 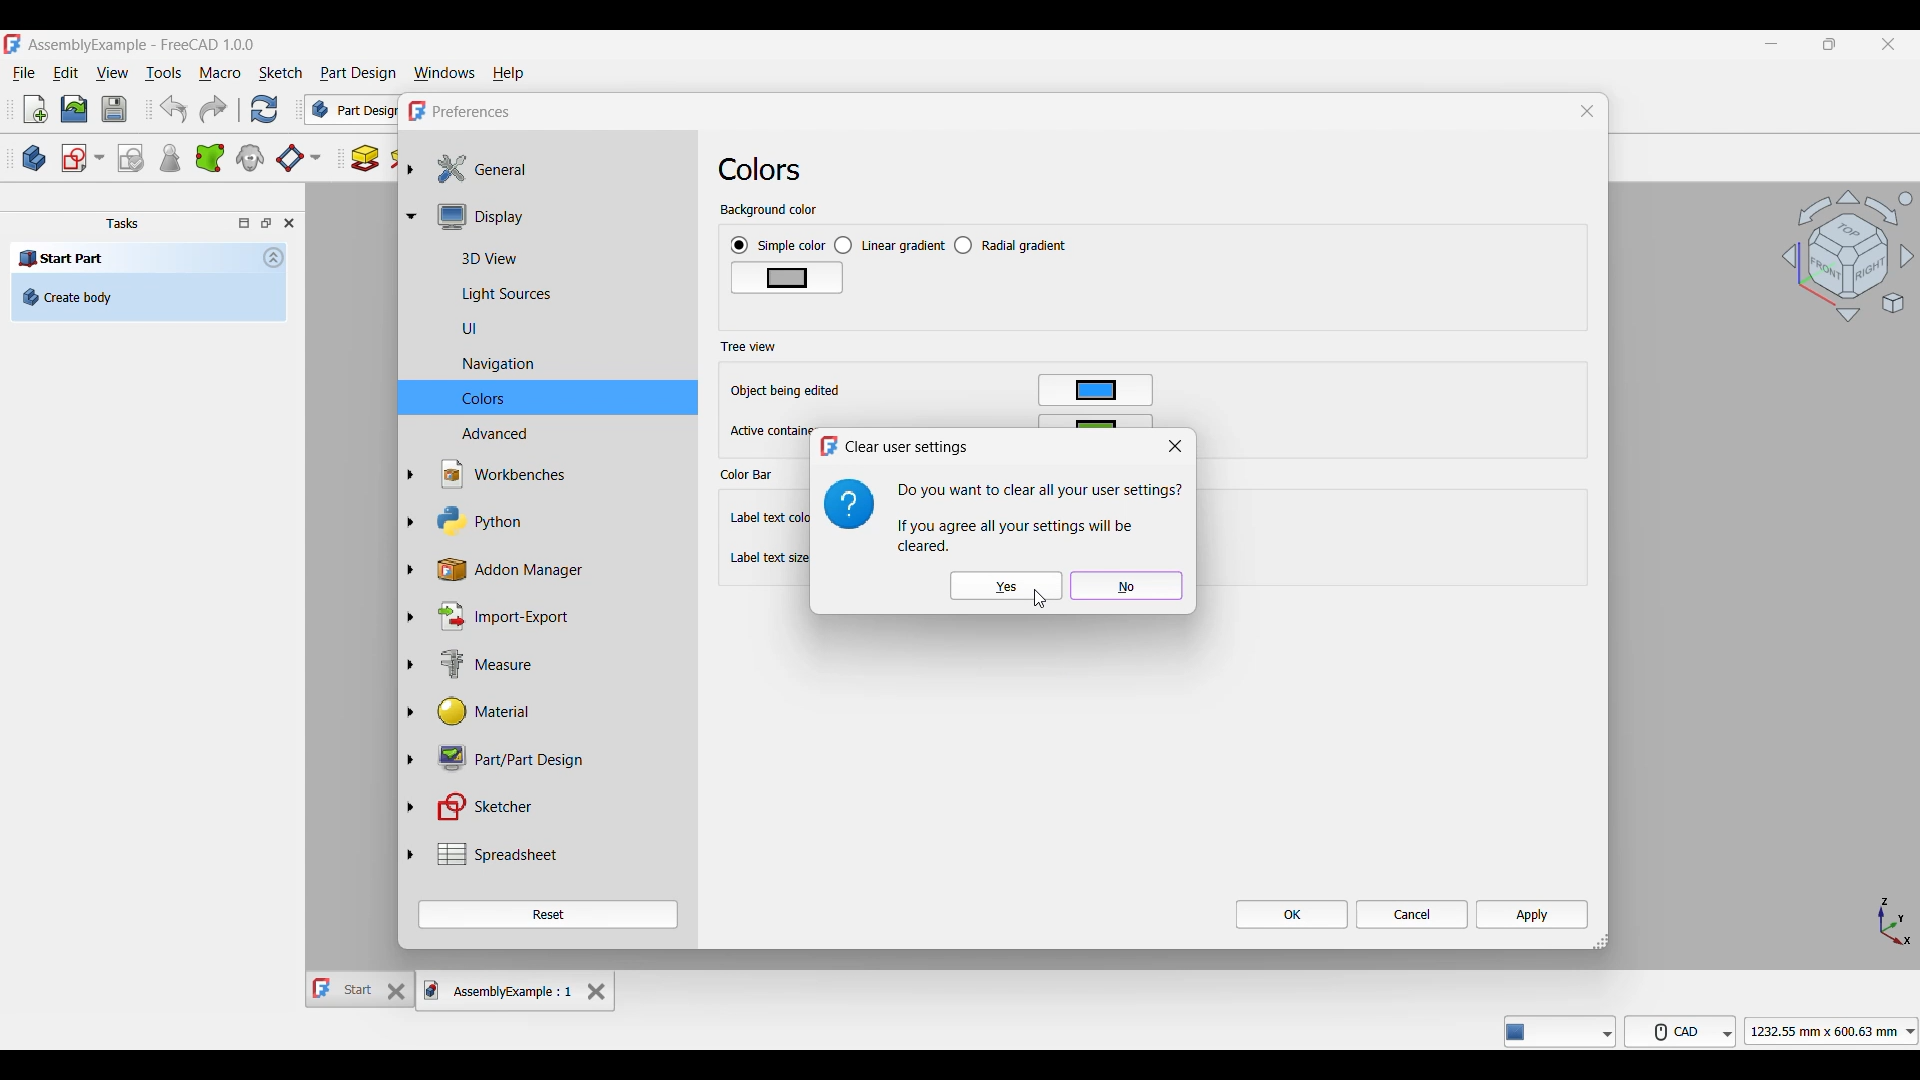 What do you see at coordinates (1293, 914) in the screenshot?
I see `OK` at bounding box center [1293, 914].